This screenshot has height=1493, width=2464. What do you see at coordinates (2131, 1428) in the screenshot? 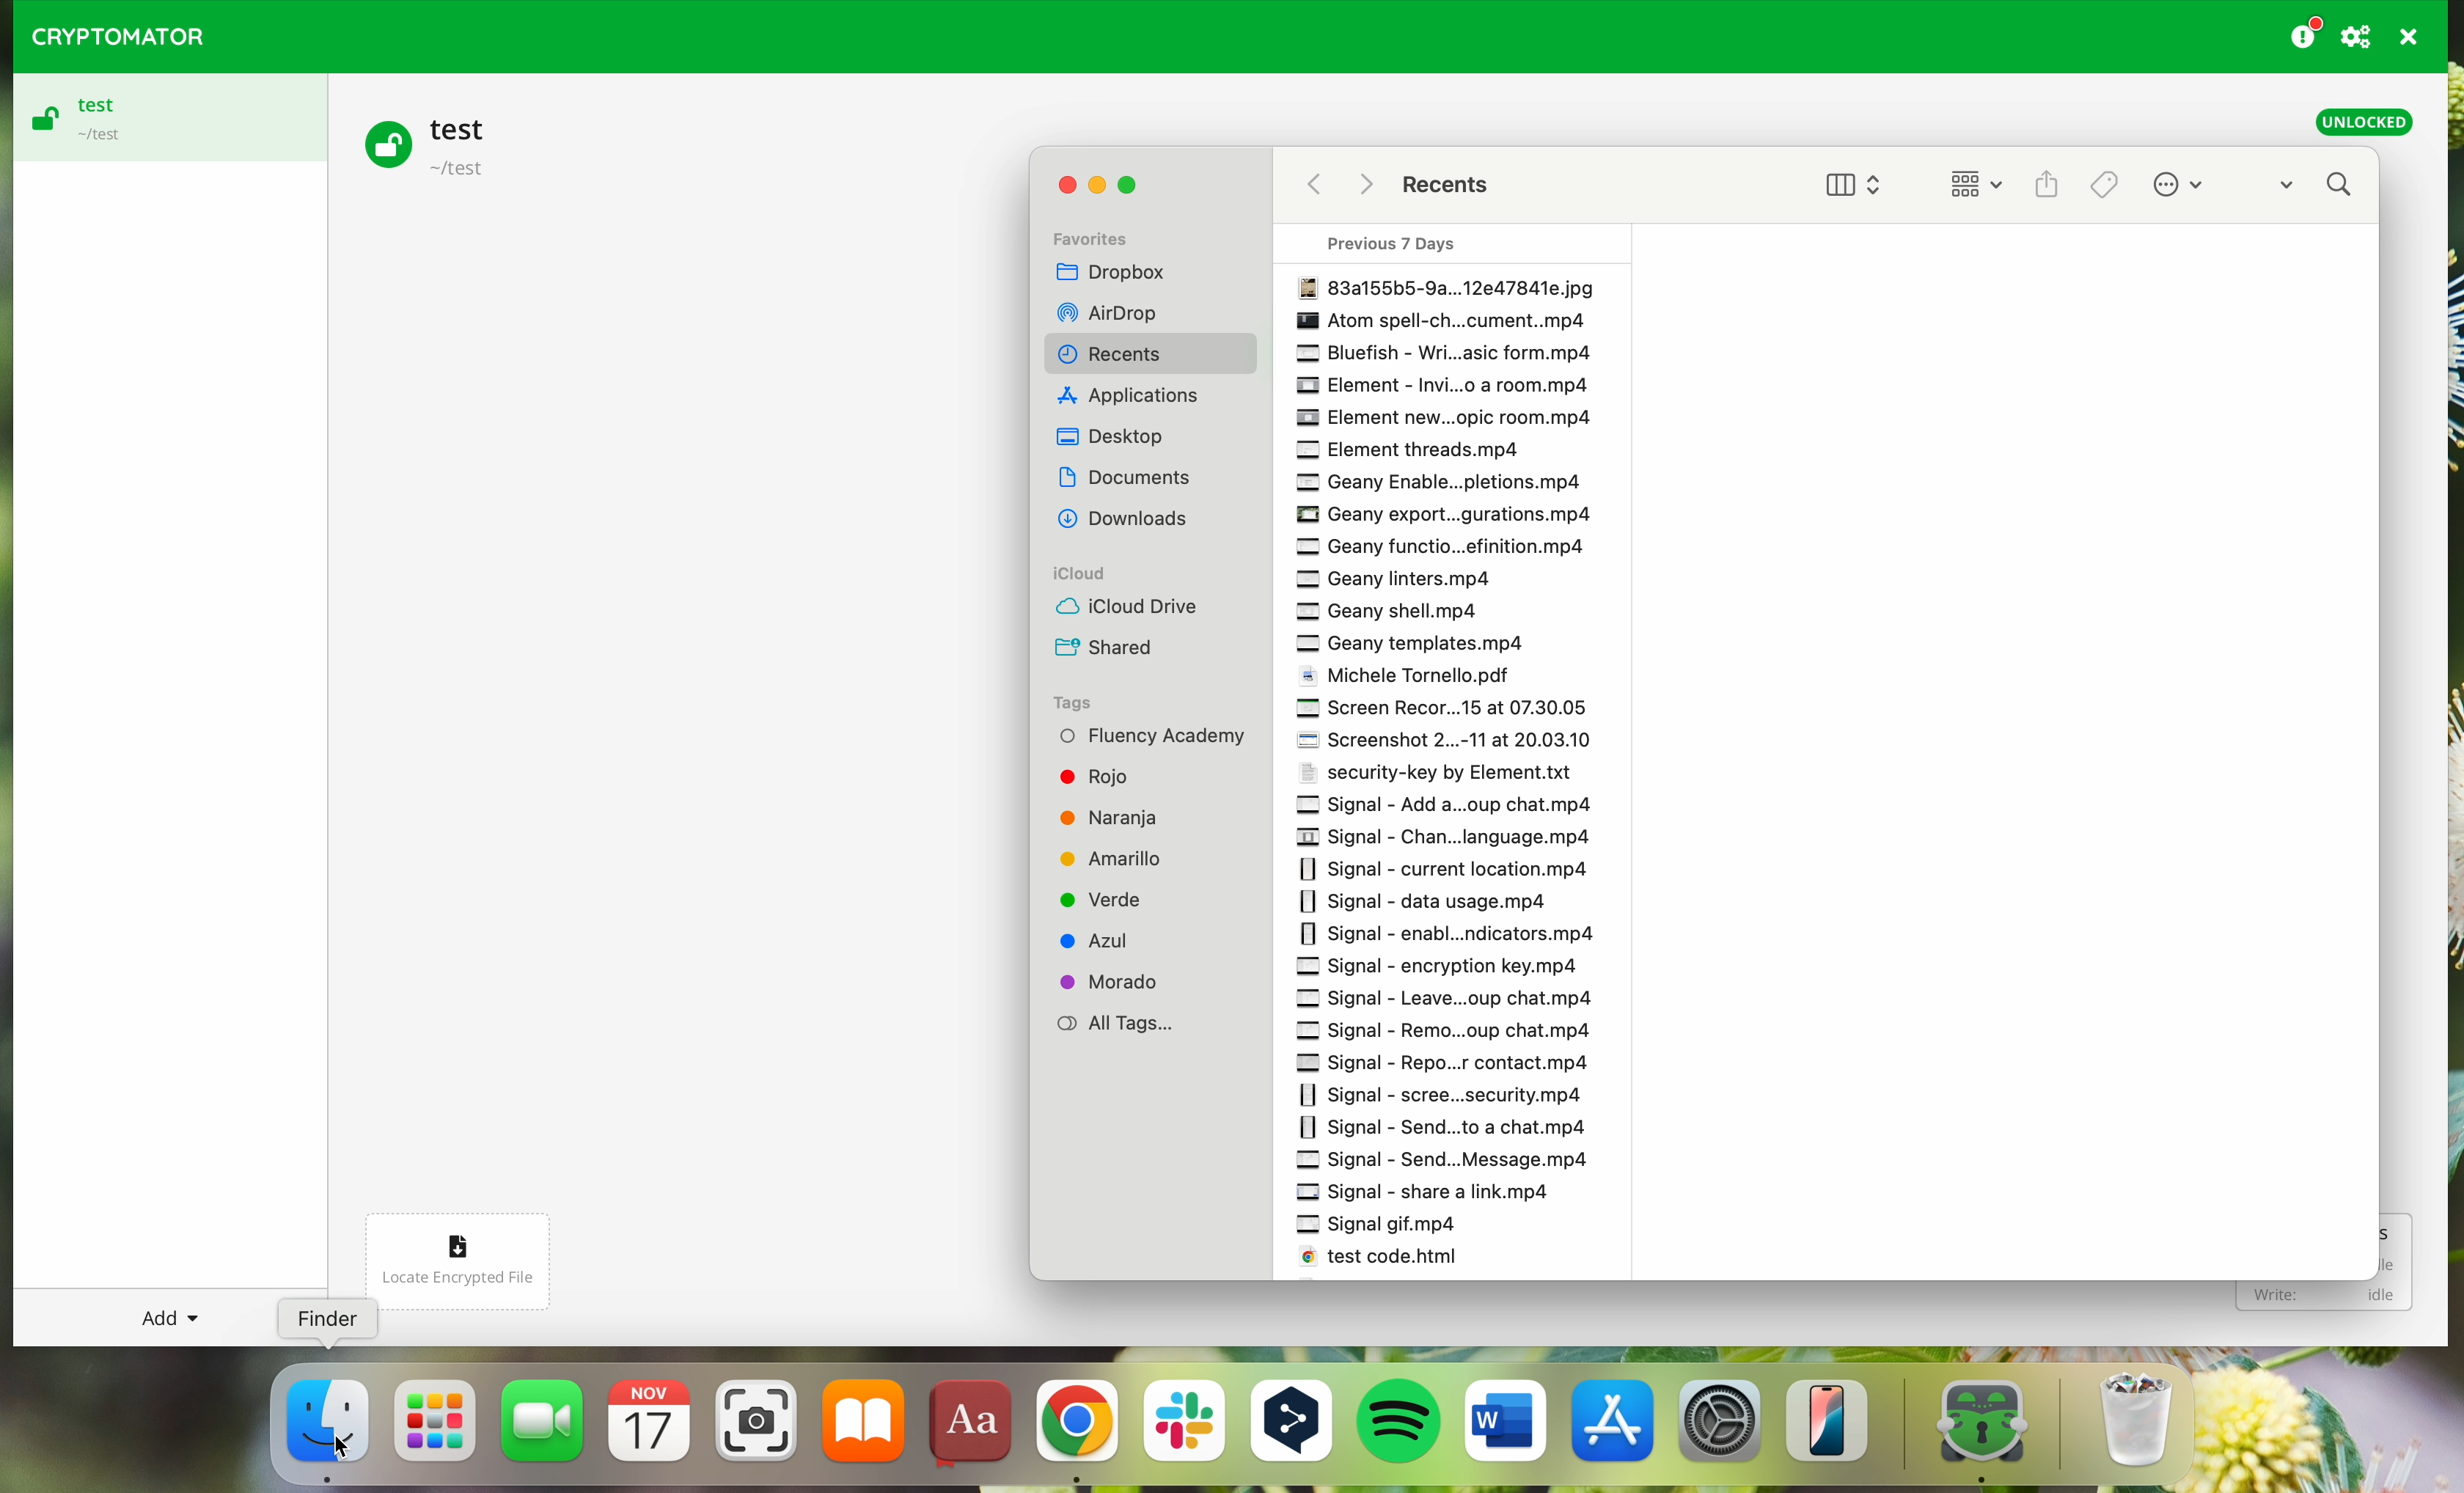
I see `trash` at bounding box center [2131, 1428].